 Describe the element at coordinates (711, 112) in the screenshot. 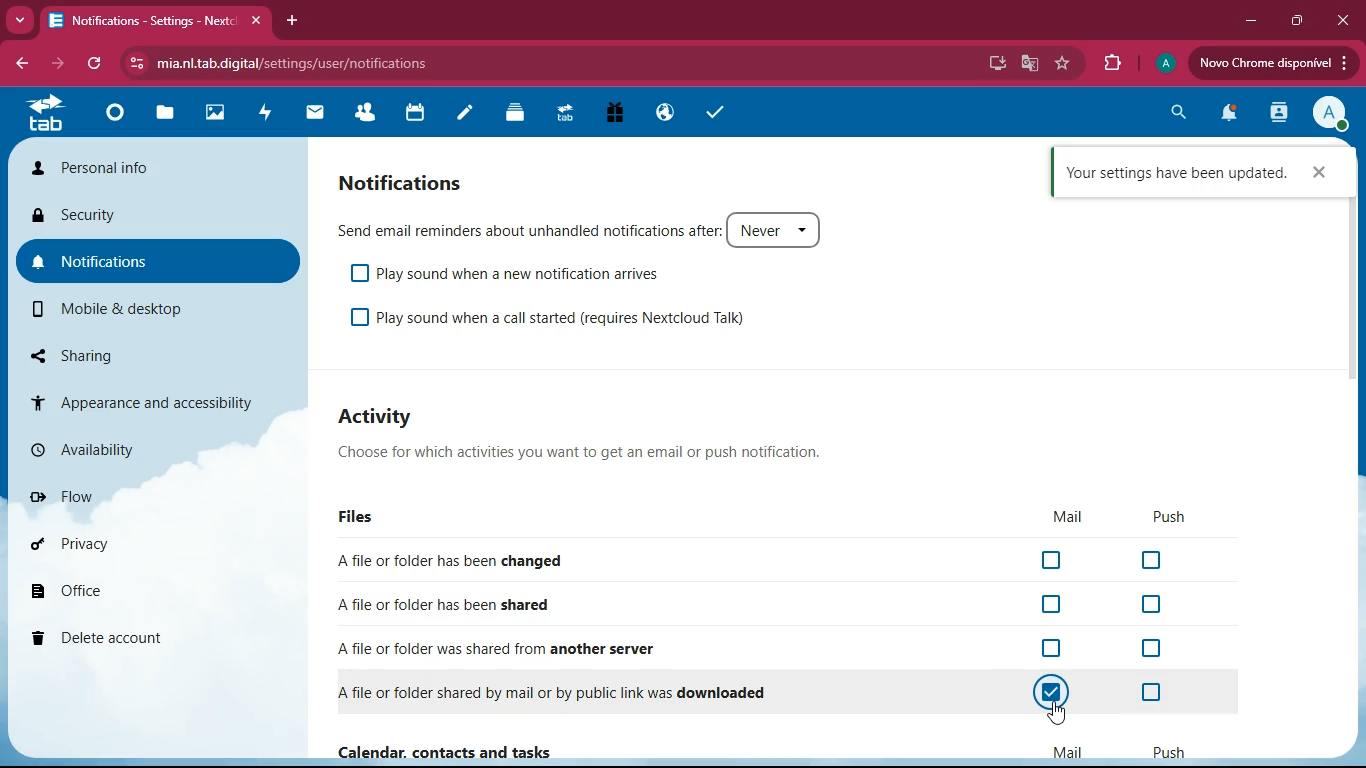

I see `tasks` at that location.